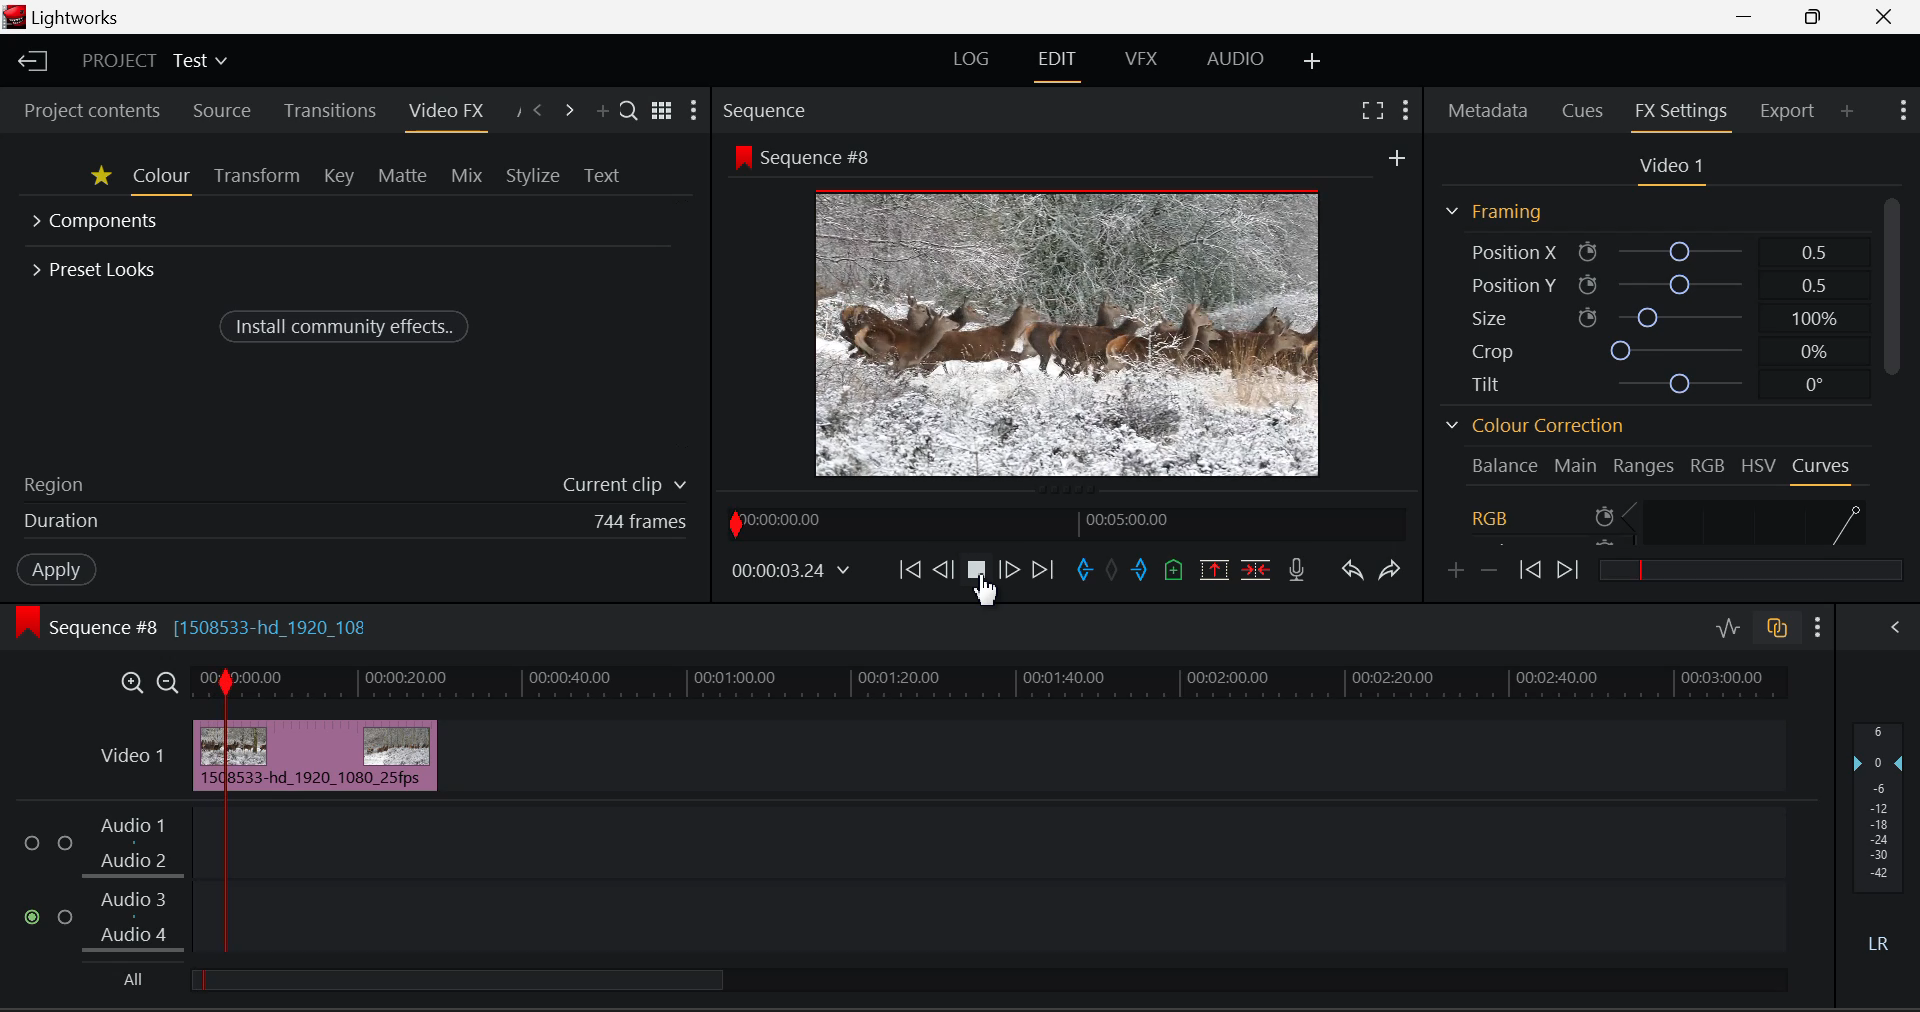 The image size is (1920, 1012). What do you see at coordinates (1776, 632) in the screenshot?
I see `Toggle audio track sync` at bounding box center [1776, 632].